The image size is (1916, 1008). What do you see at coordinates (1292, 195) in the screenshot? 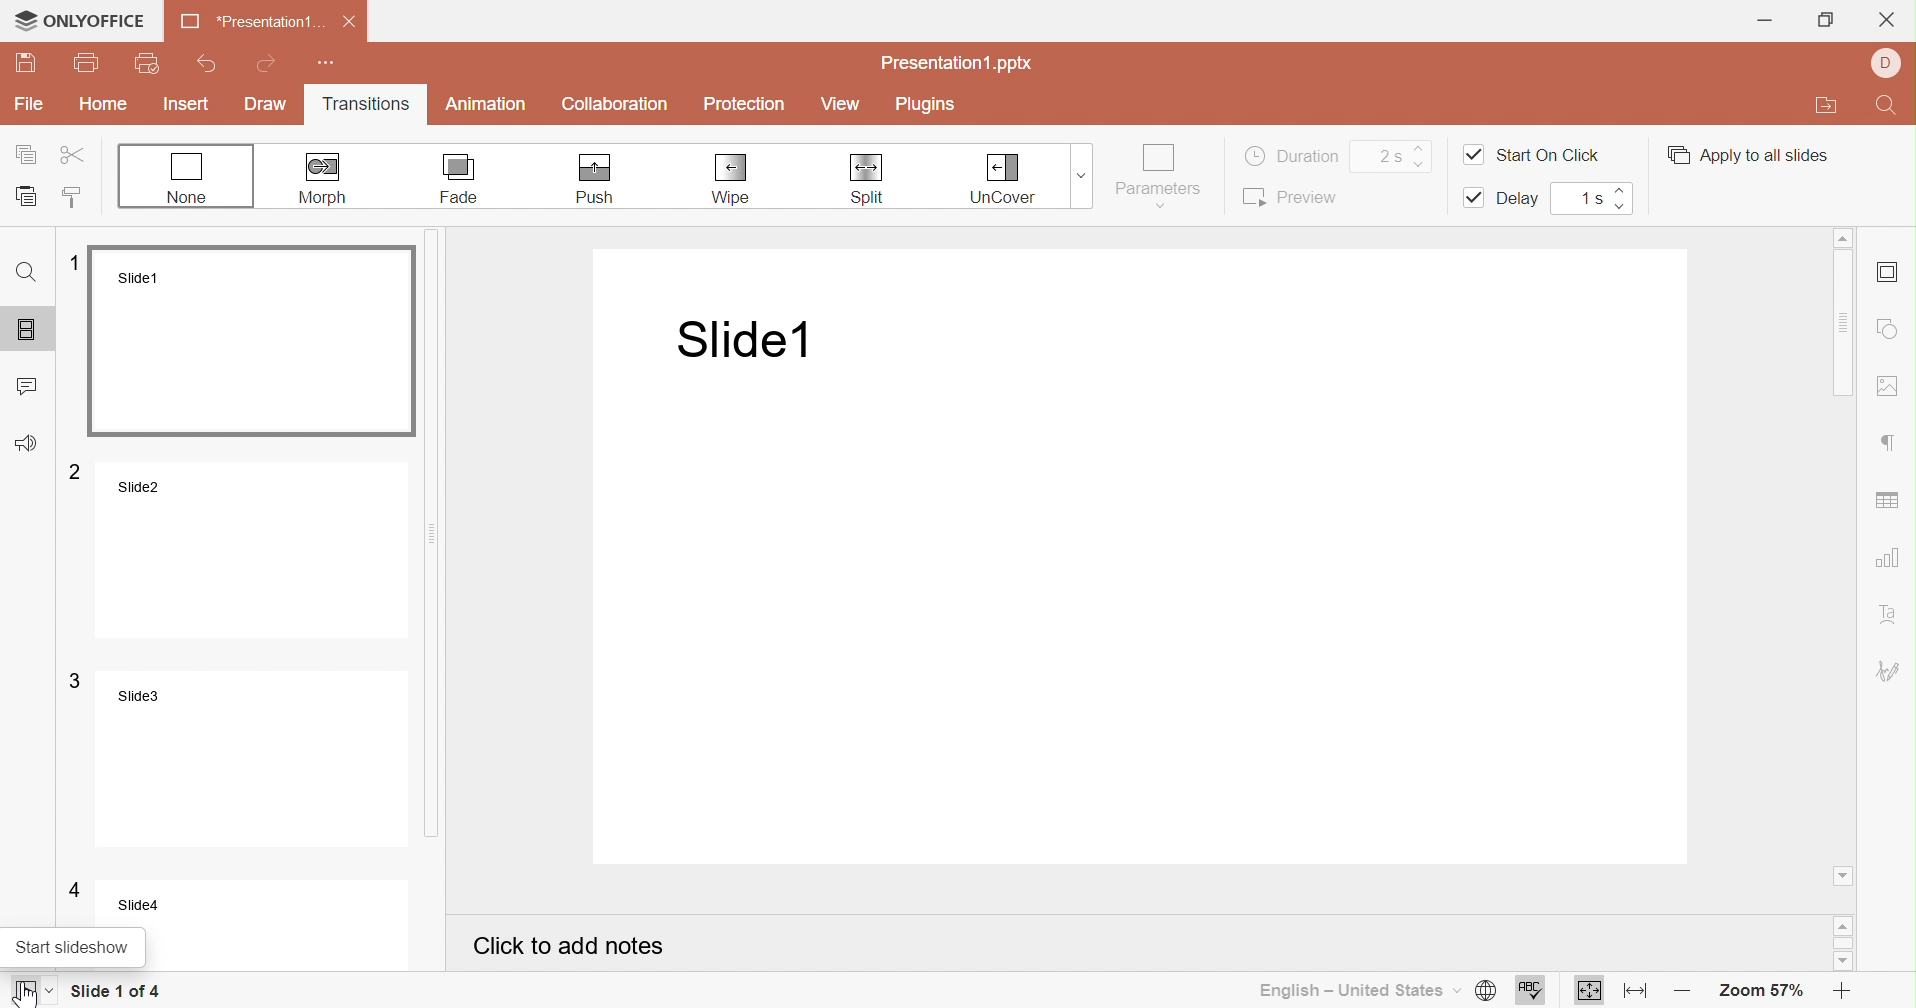
I see `Preview` at bounding box center [1292, 195].